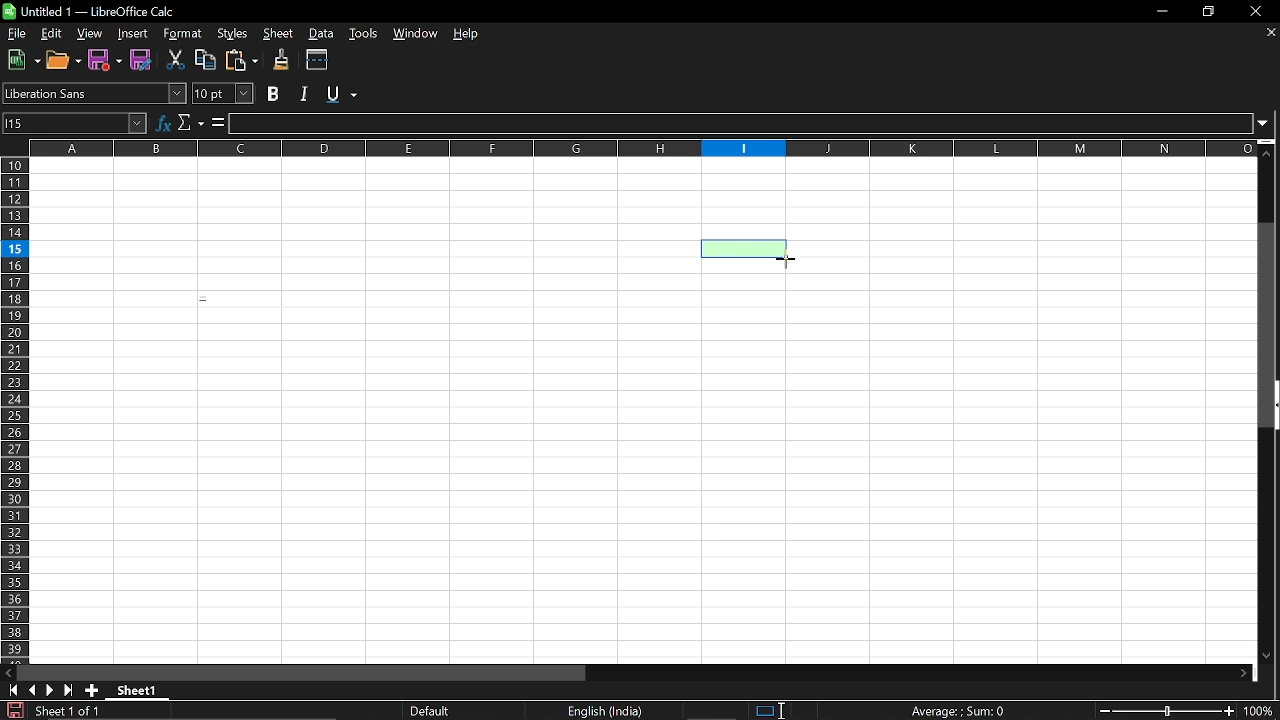  What do you see at coordinates (1269, 152) in the screenshot?
I see `Move up` at bounding box center [1269, 152].